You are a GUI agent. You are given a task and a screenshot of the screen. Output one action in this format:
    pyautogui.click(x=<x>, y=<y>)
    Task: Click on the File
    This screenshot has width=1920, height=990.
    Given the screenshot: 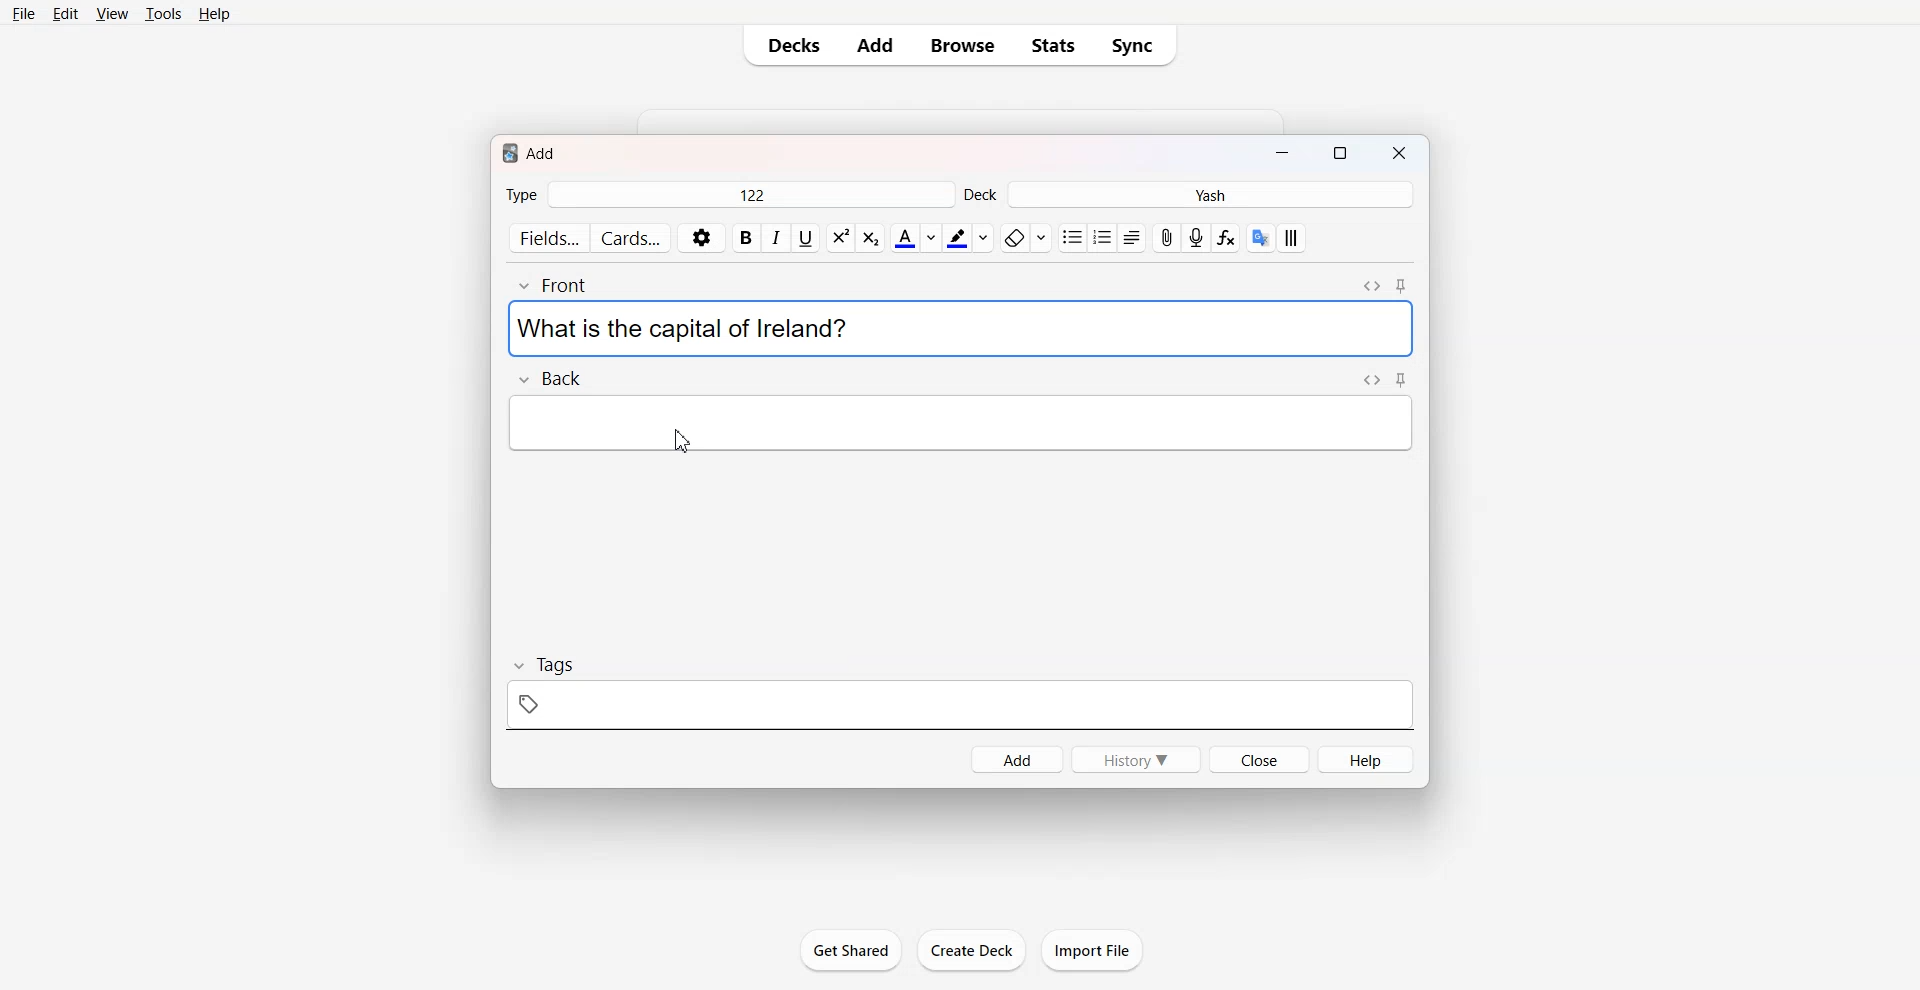 What is the action you would take?
    pyautogui.click(x=24, y=14)
    